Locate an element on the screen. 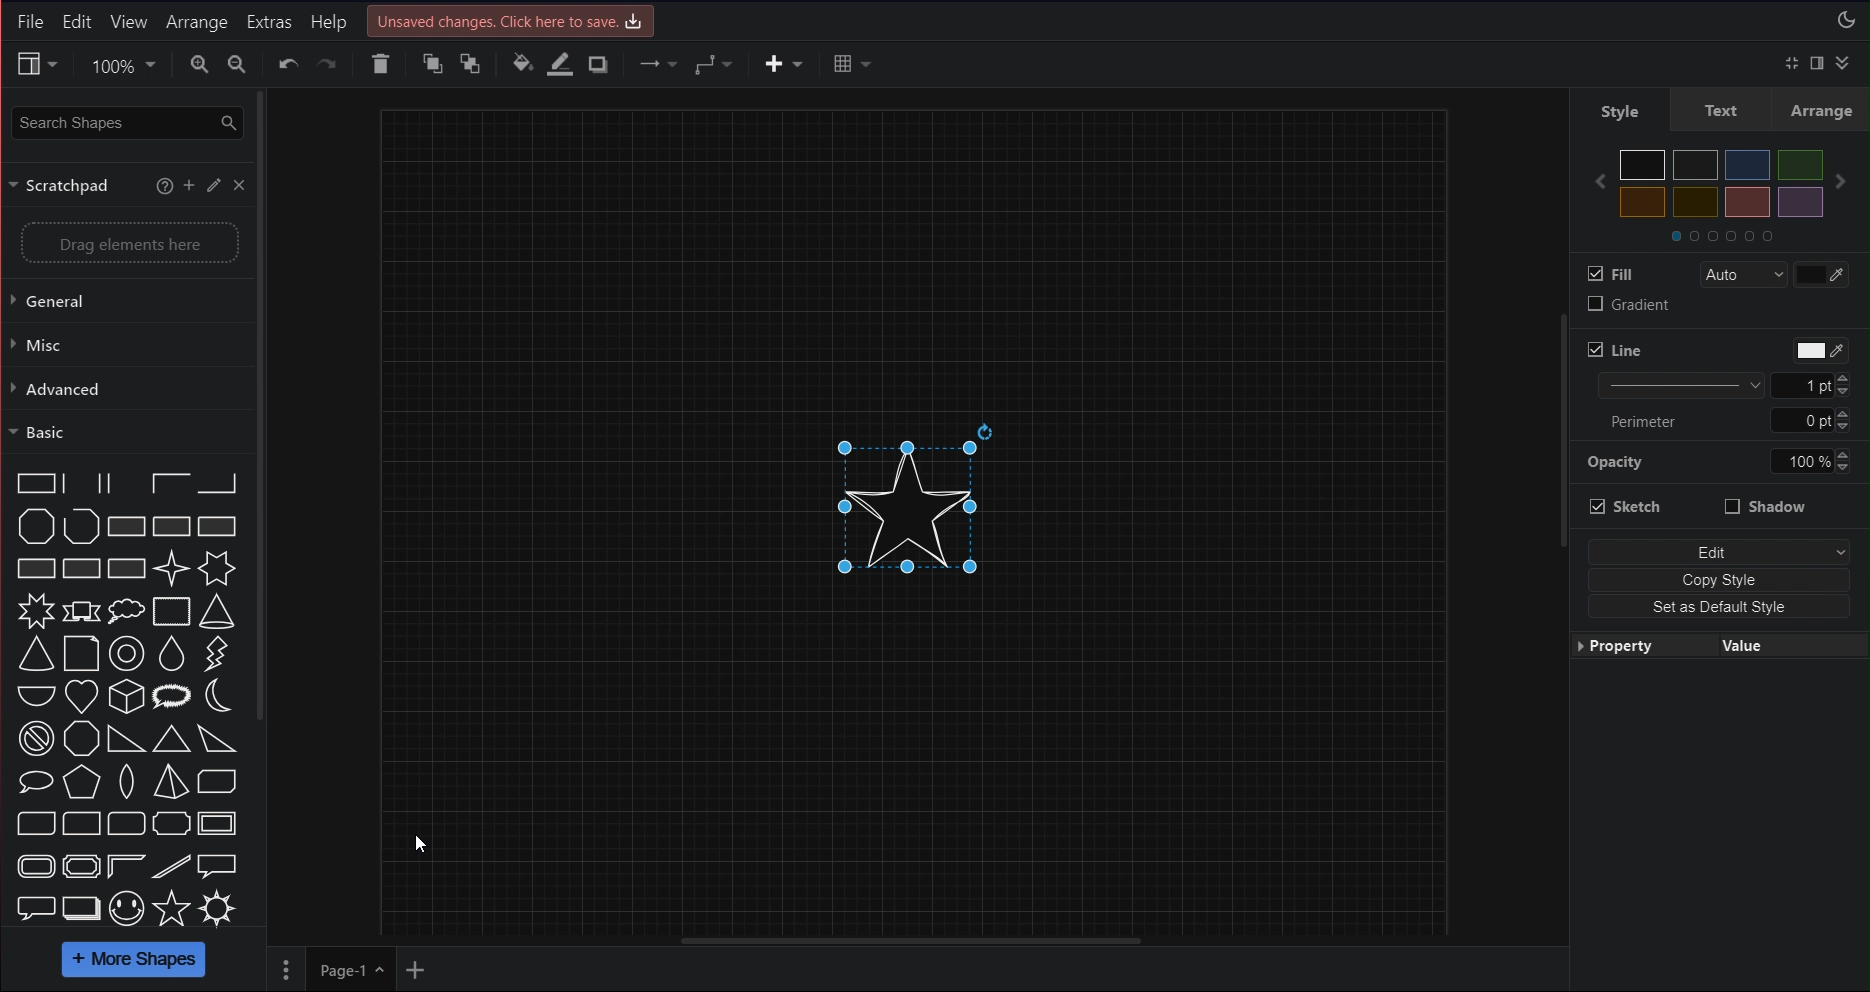 The height and width of the screenshot is (992, 1870). drop is located at coordinates (173, 654).